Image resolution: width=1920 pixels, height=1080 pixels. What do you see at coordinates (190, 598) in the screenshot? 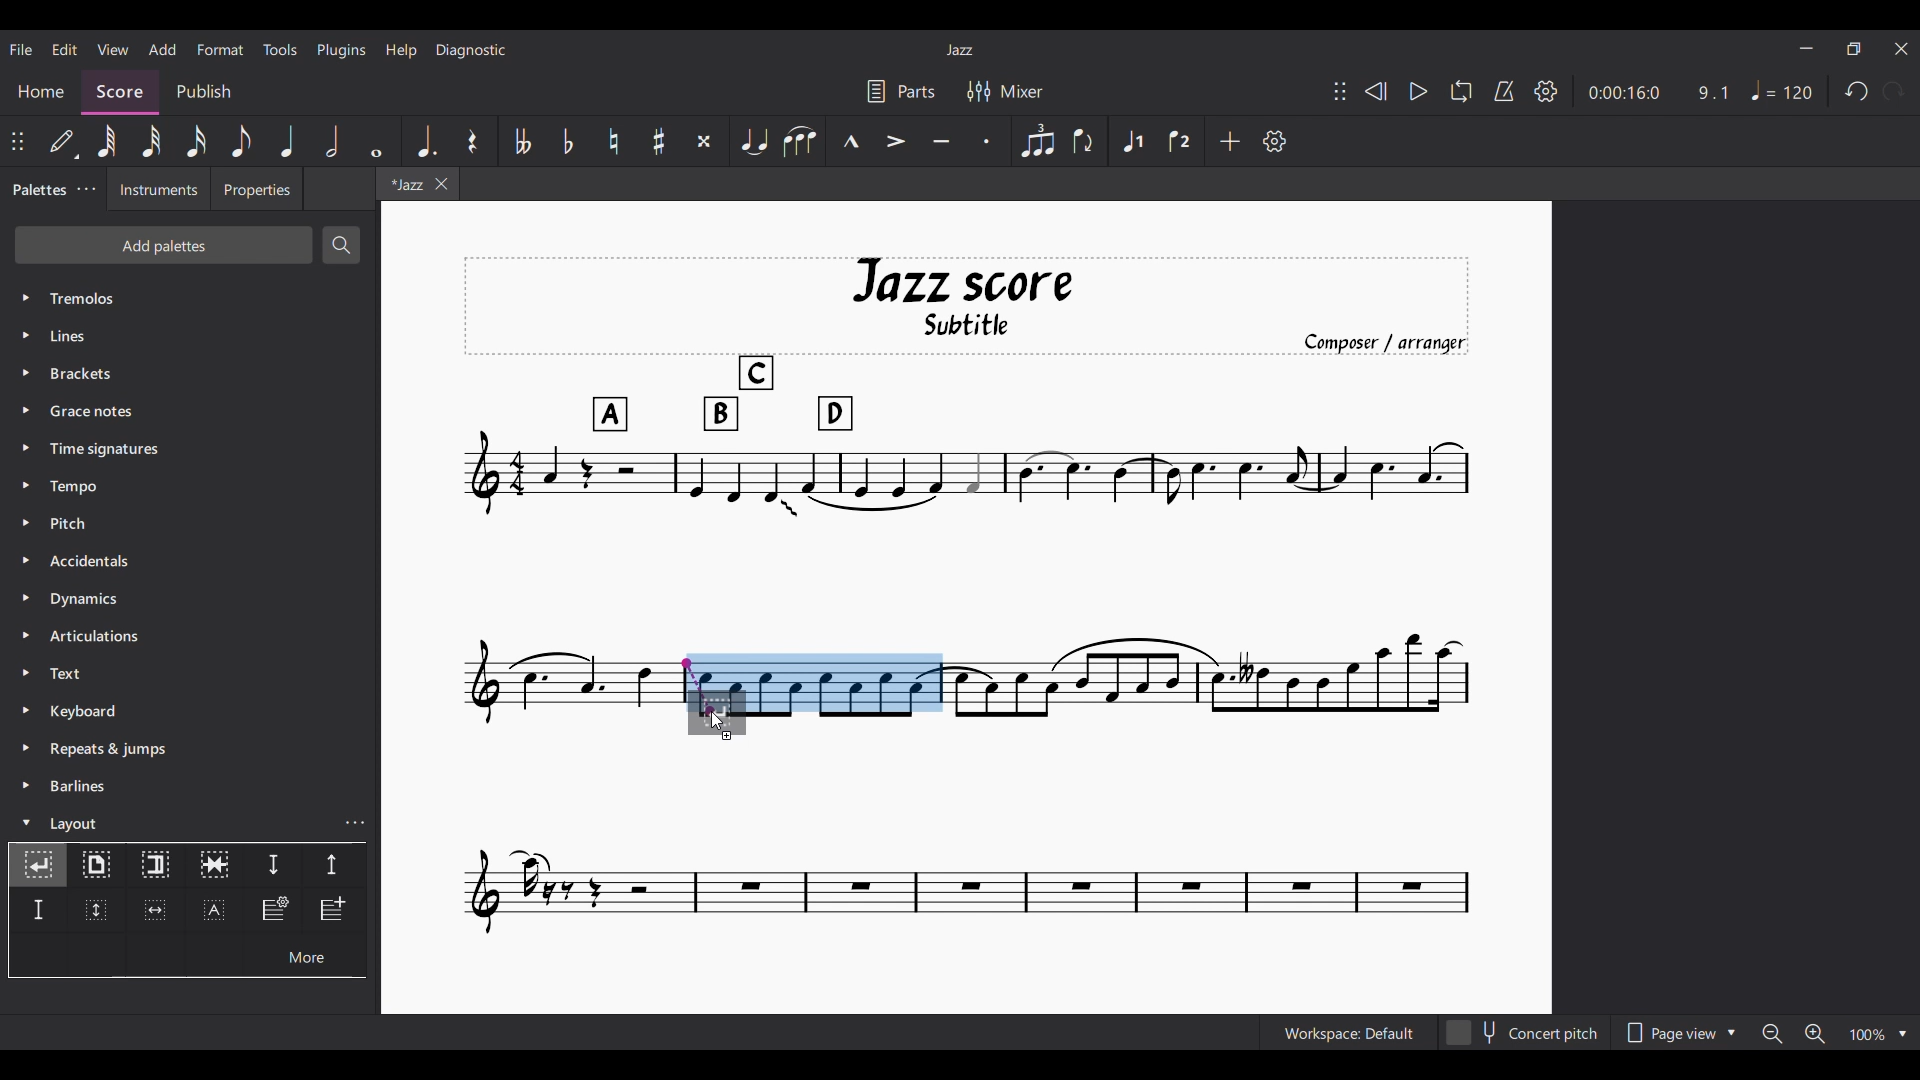
I see `Dynamics` at bounding box center [190, 598].